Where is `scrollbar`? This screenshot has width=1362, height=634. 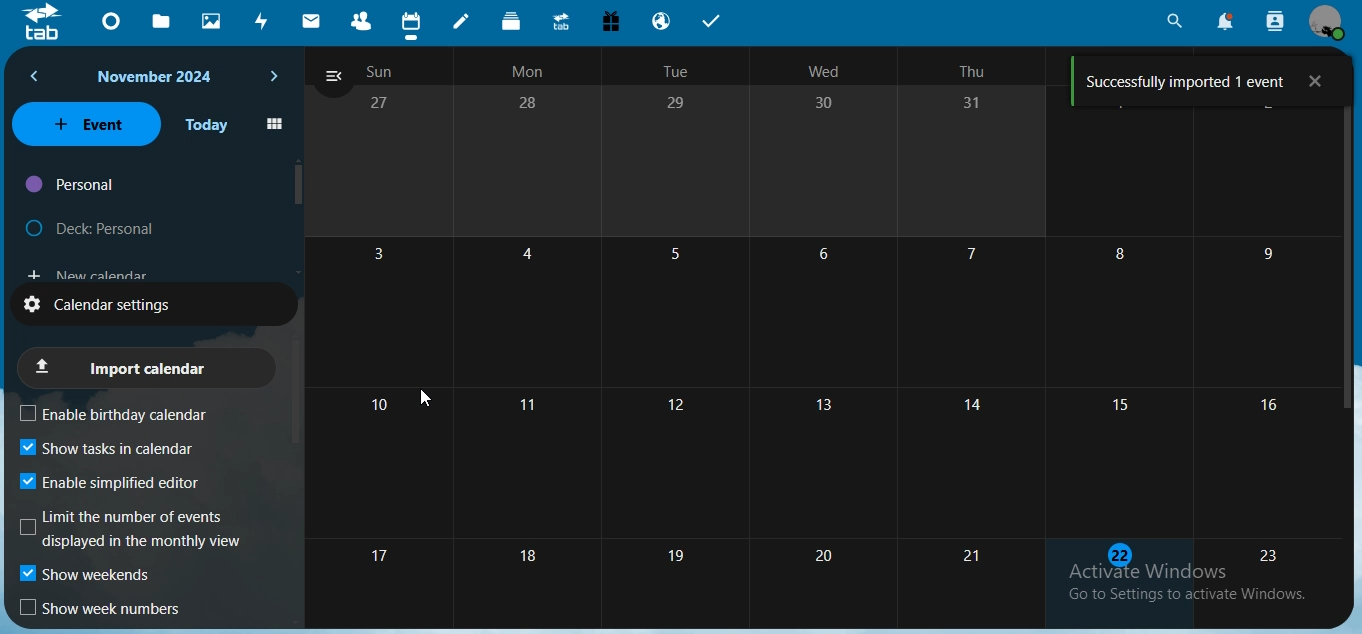 scrollbar is located at coordinates (300, 183).